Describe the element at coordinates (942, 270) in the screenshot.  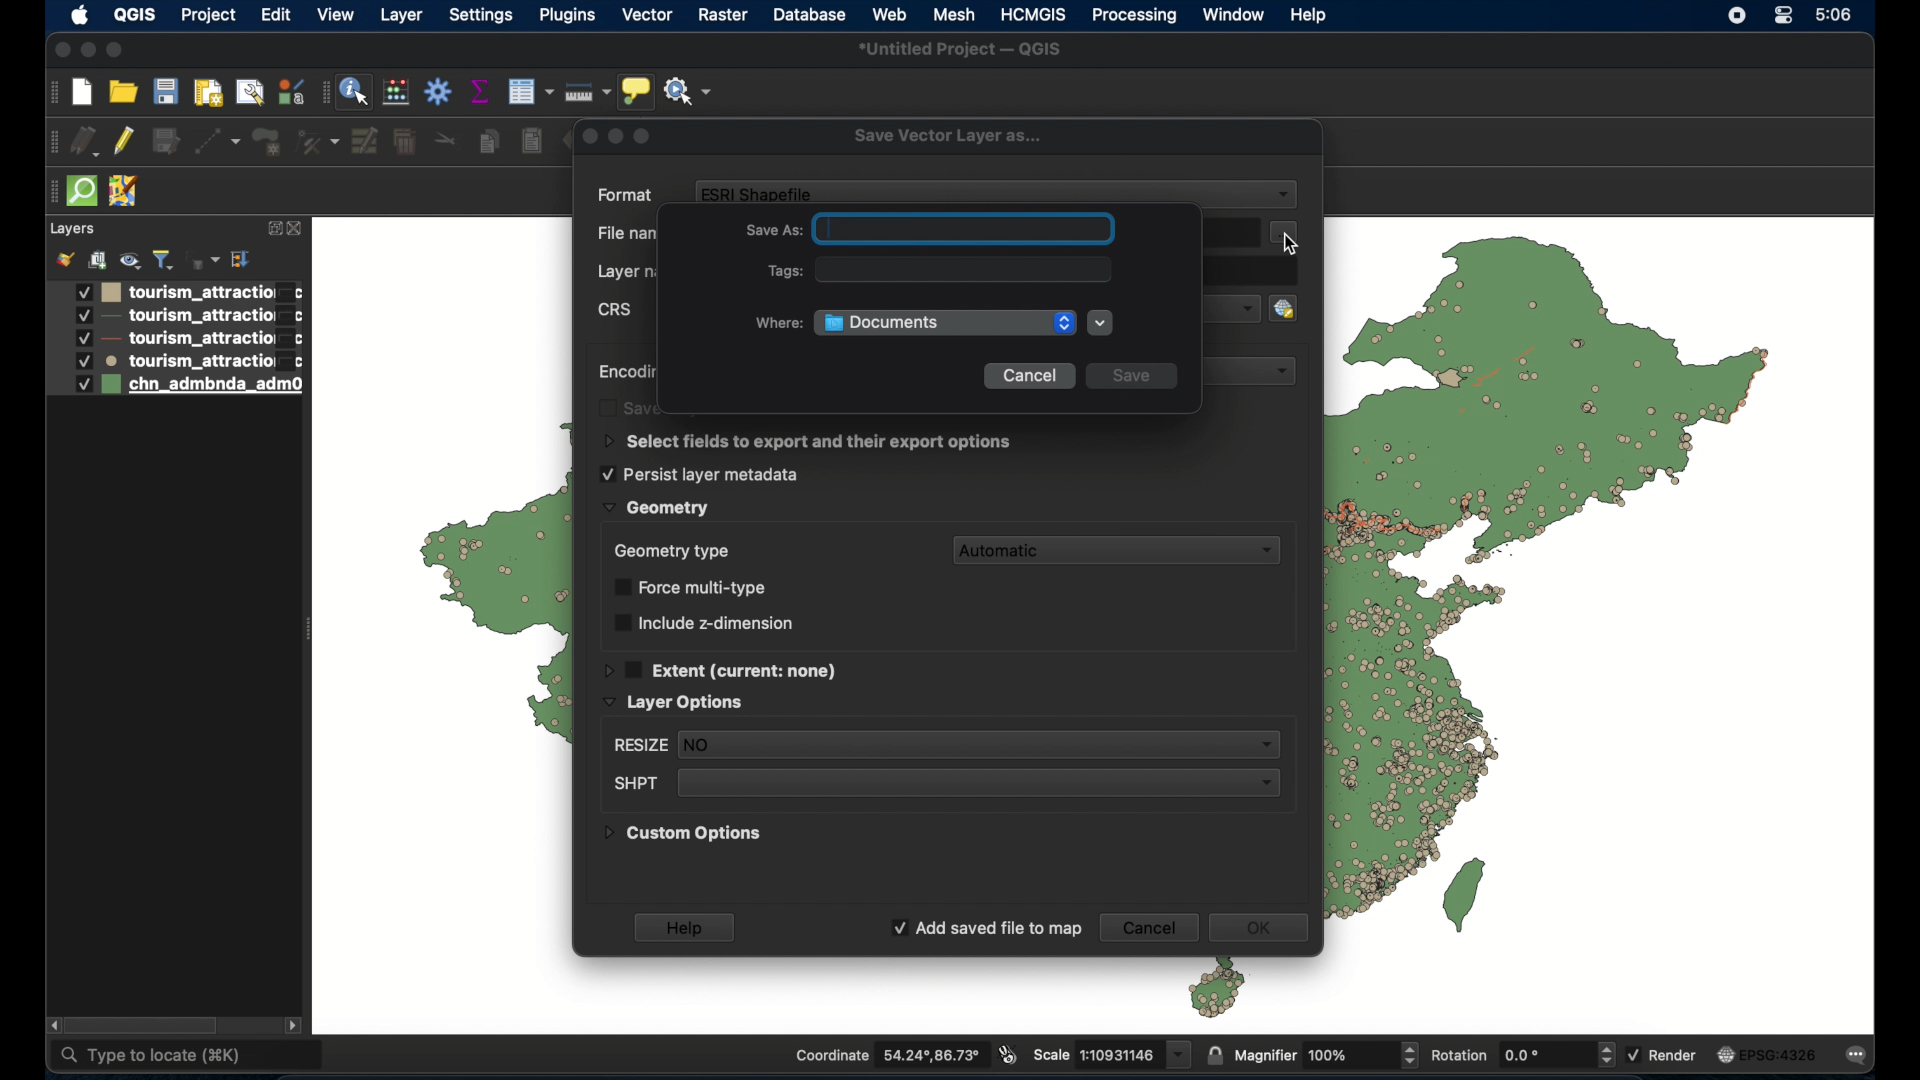
I see `tags field` at that location.